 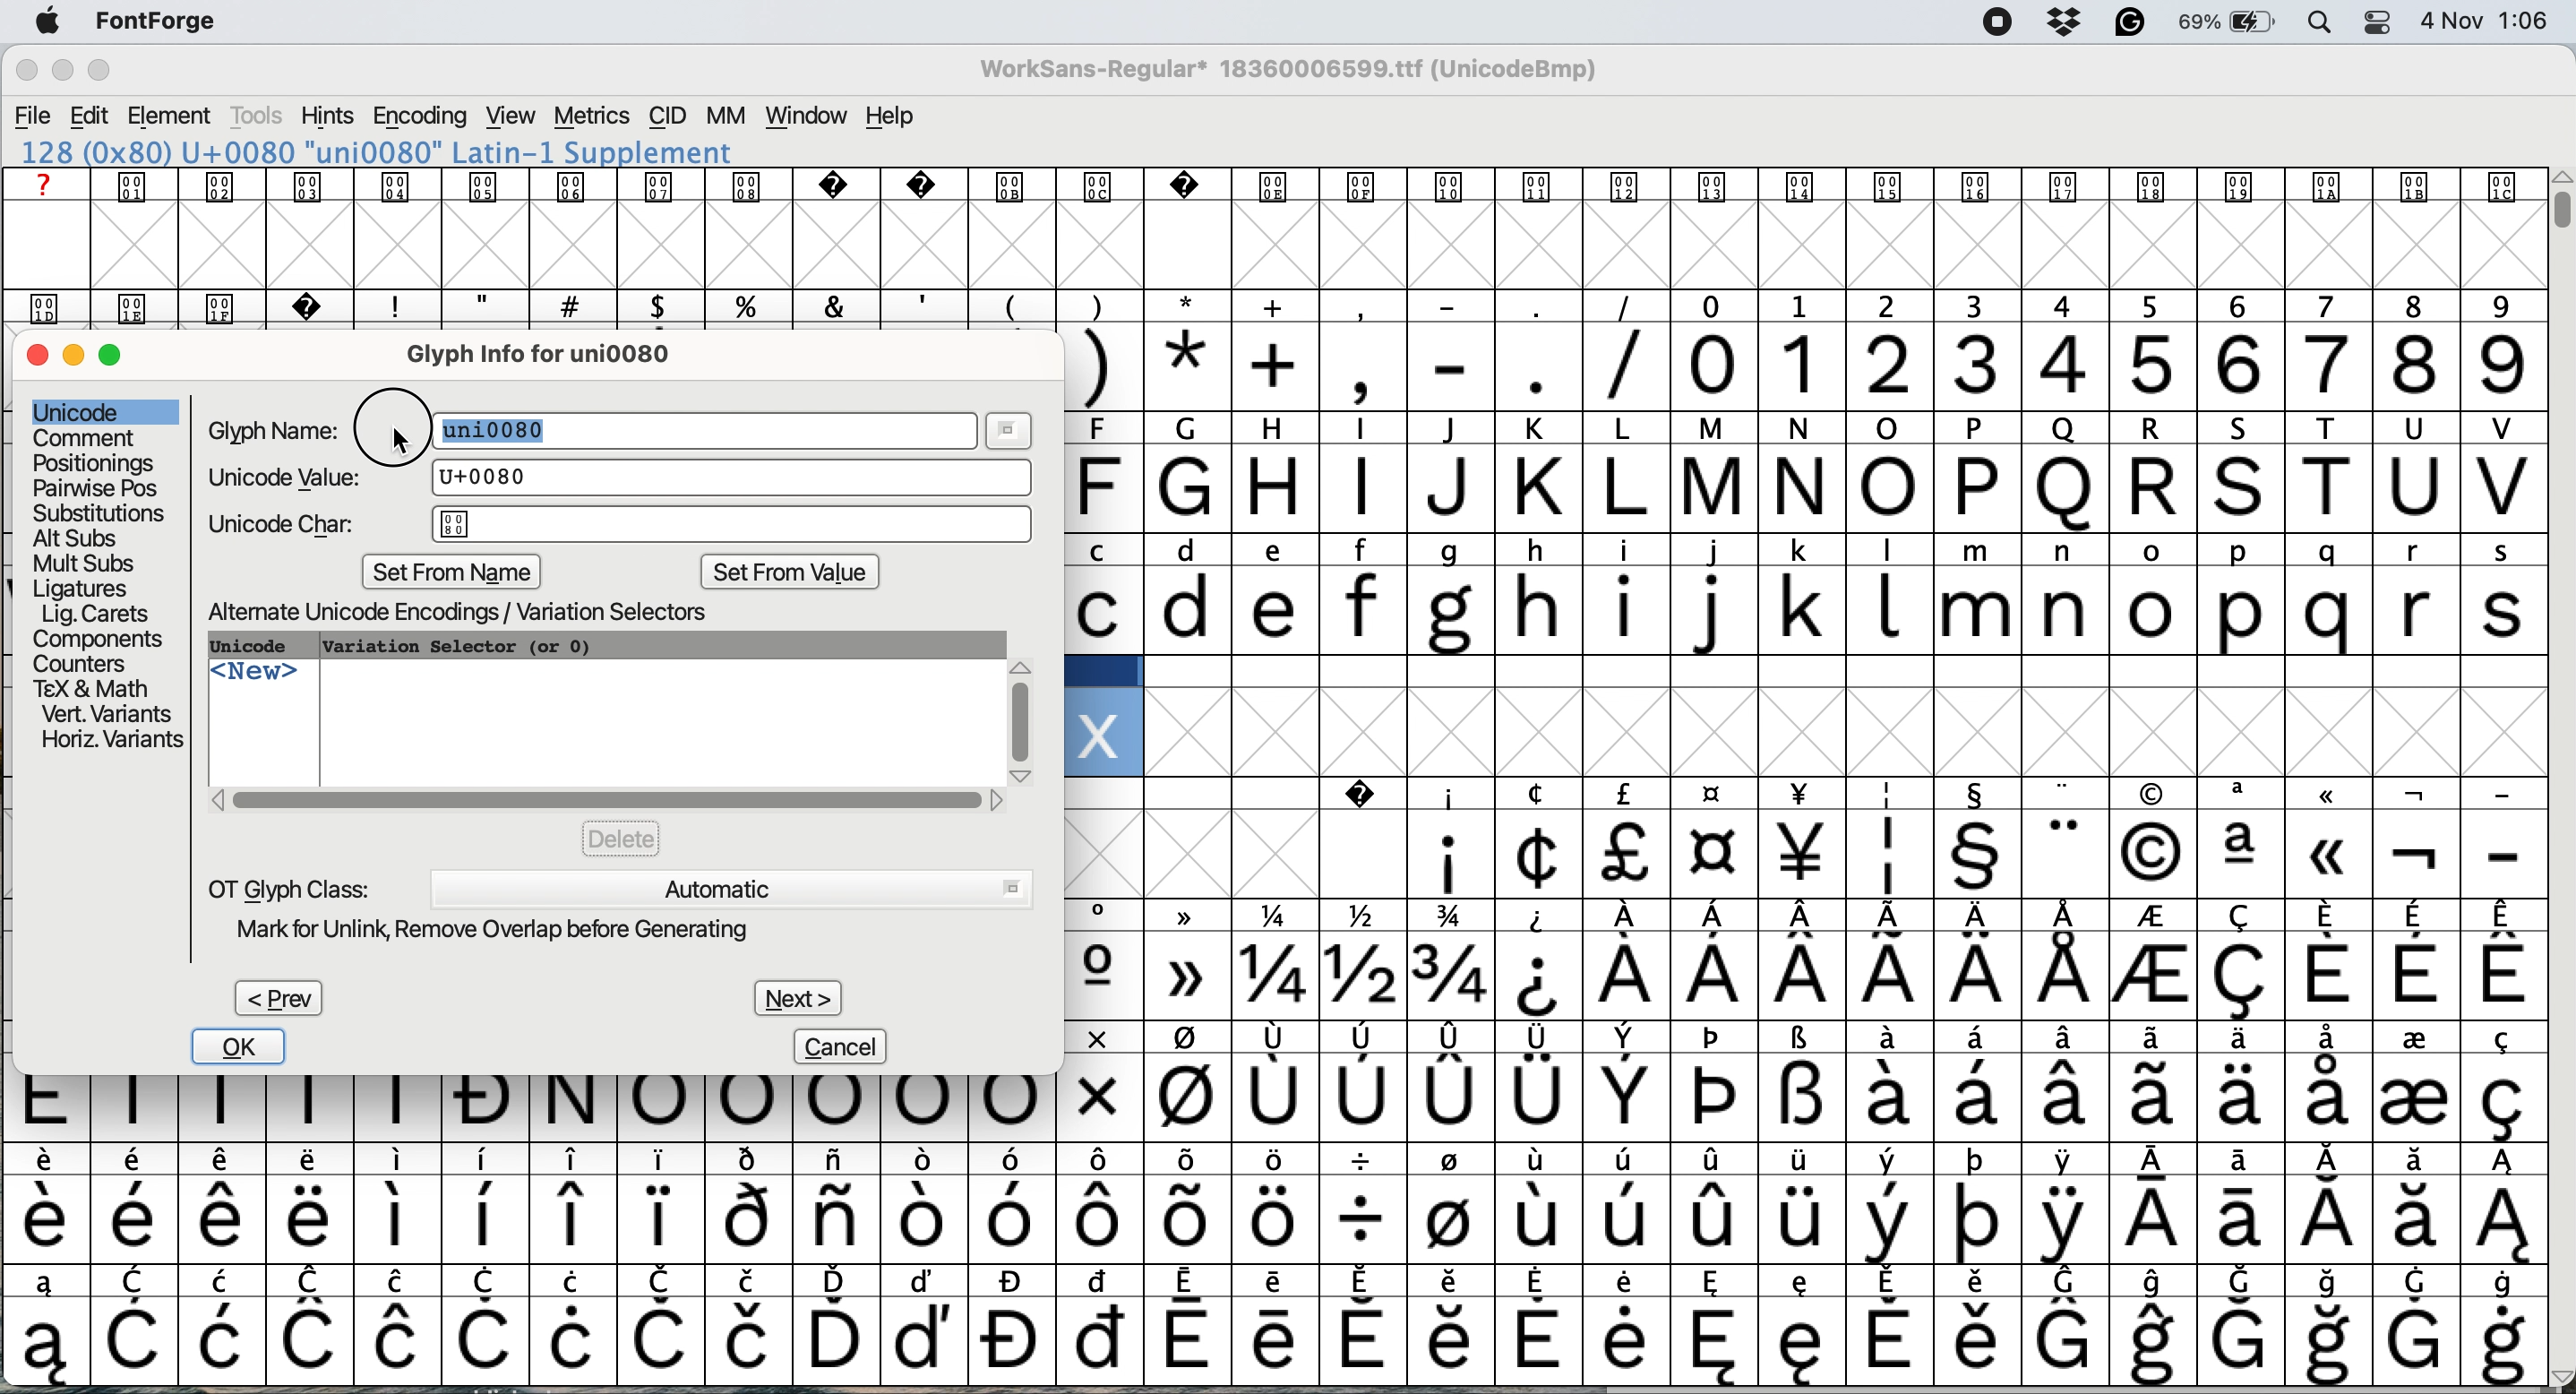 What do you see at coordinates (613, 477) in the screenshot?
I see `unicode value` at bounding box center [613, 477].